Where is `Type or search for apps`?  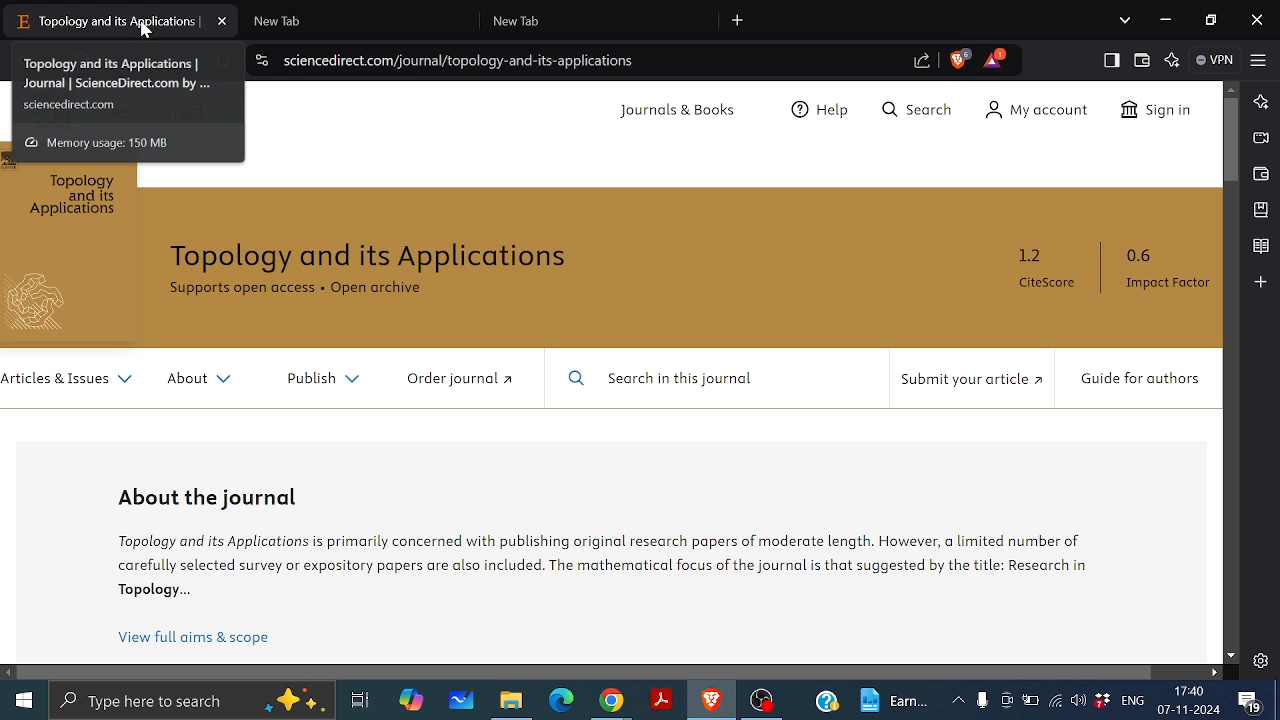
Type or search for apps is located at coordinates (190, 701).